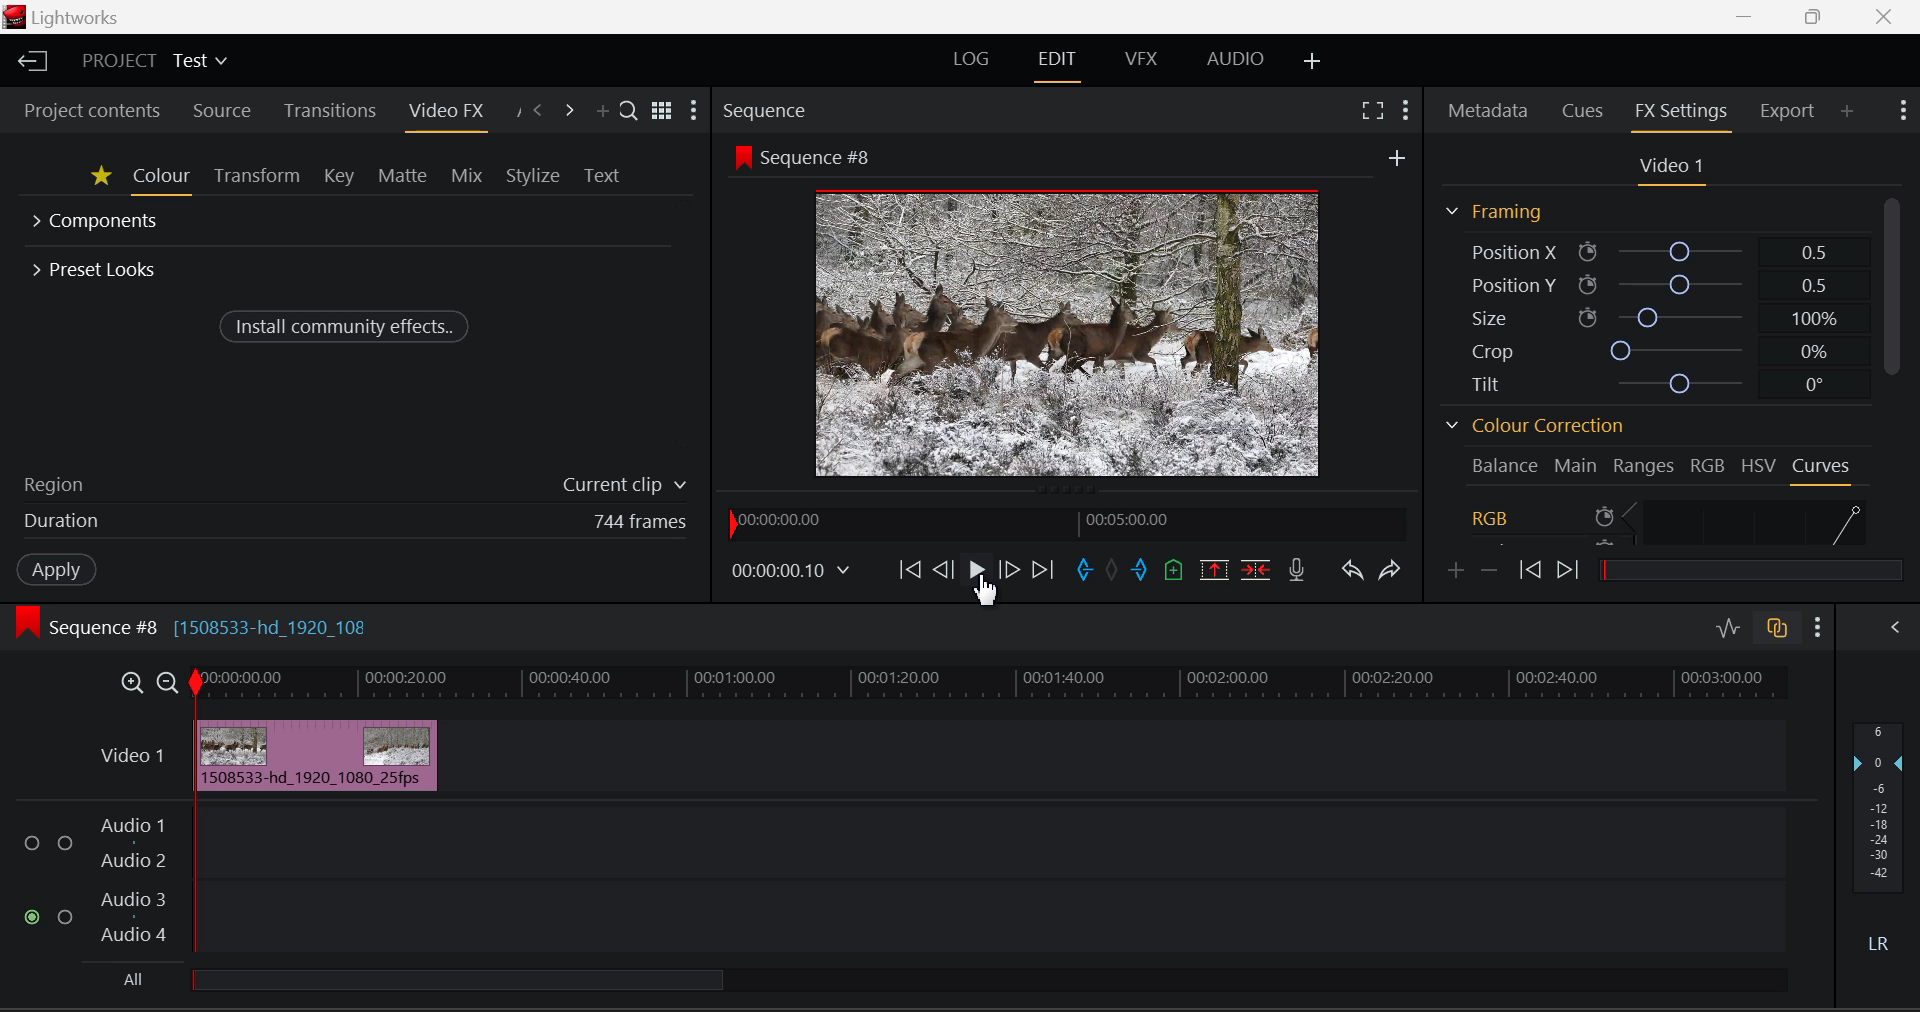  Describe the element at coordinates (628, 108) in the screenshot. I see `Search` at that location.